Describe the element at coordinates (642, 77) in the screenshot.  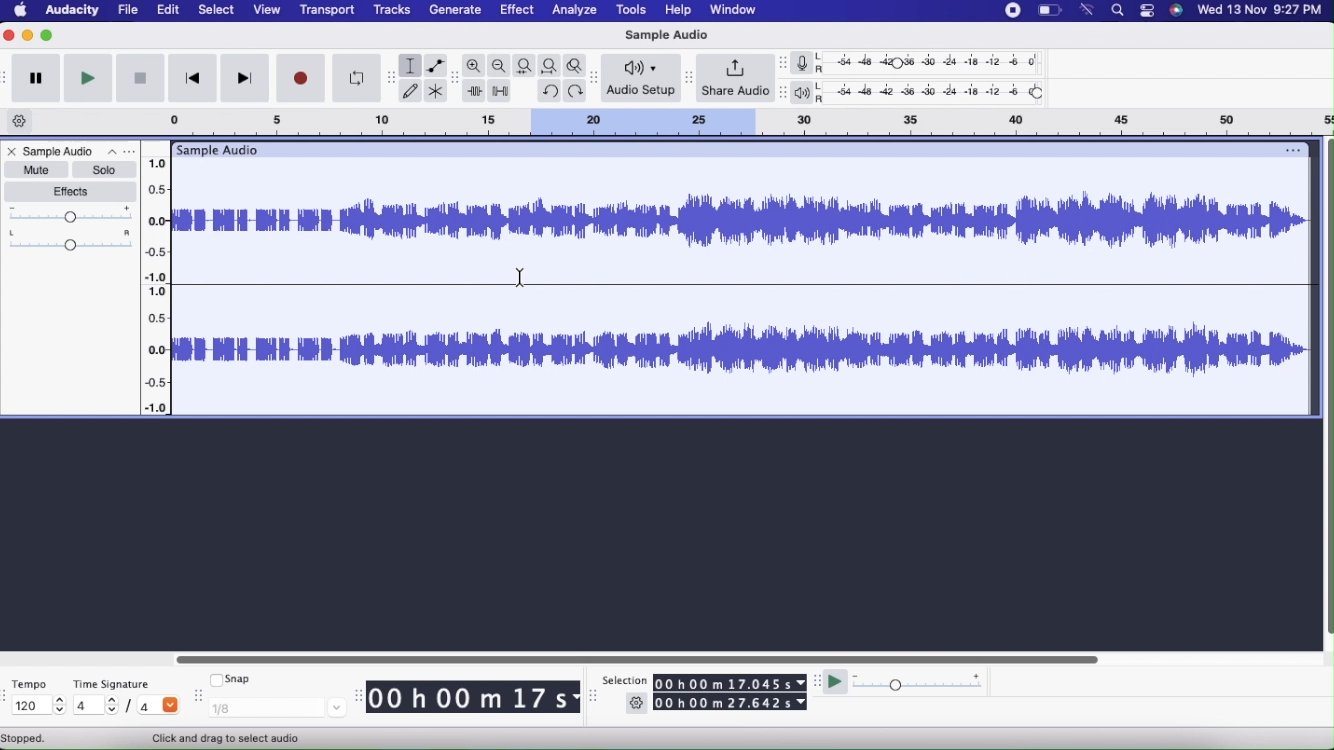
I see `Audio Setup` at that location.